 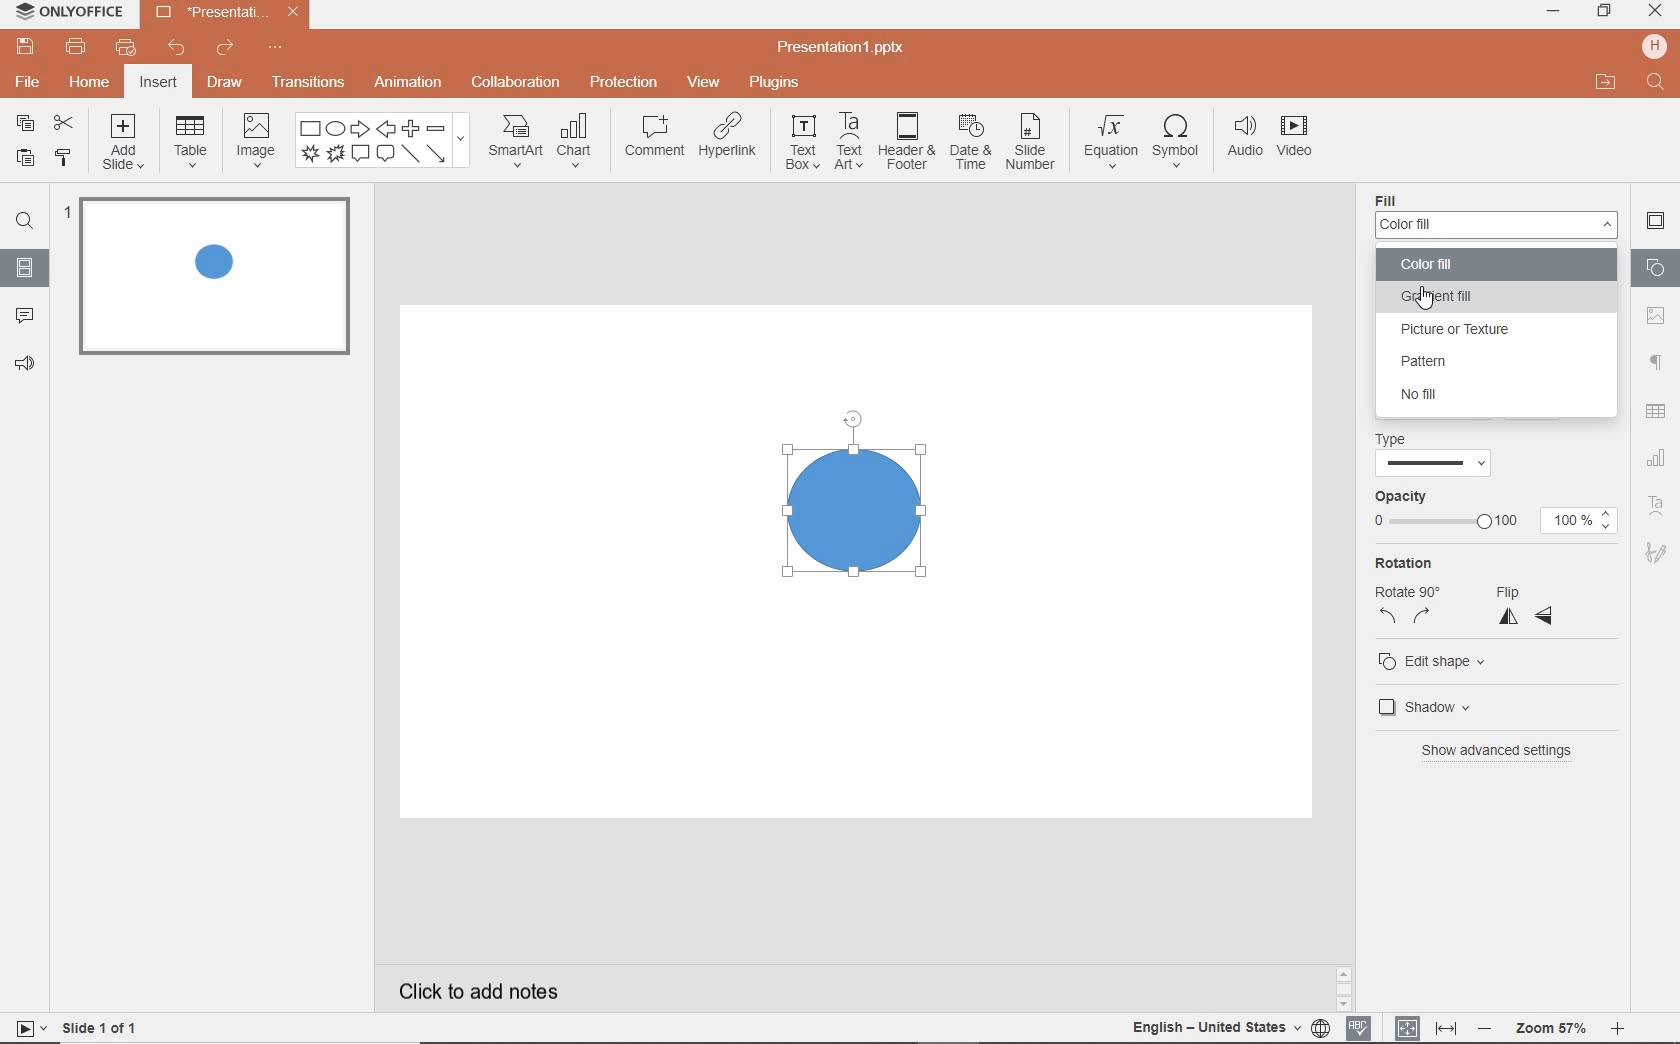 I want to click on videos, so click(x=1297, y=138).